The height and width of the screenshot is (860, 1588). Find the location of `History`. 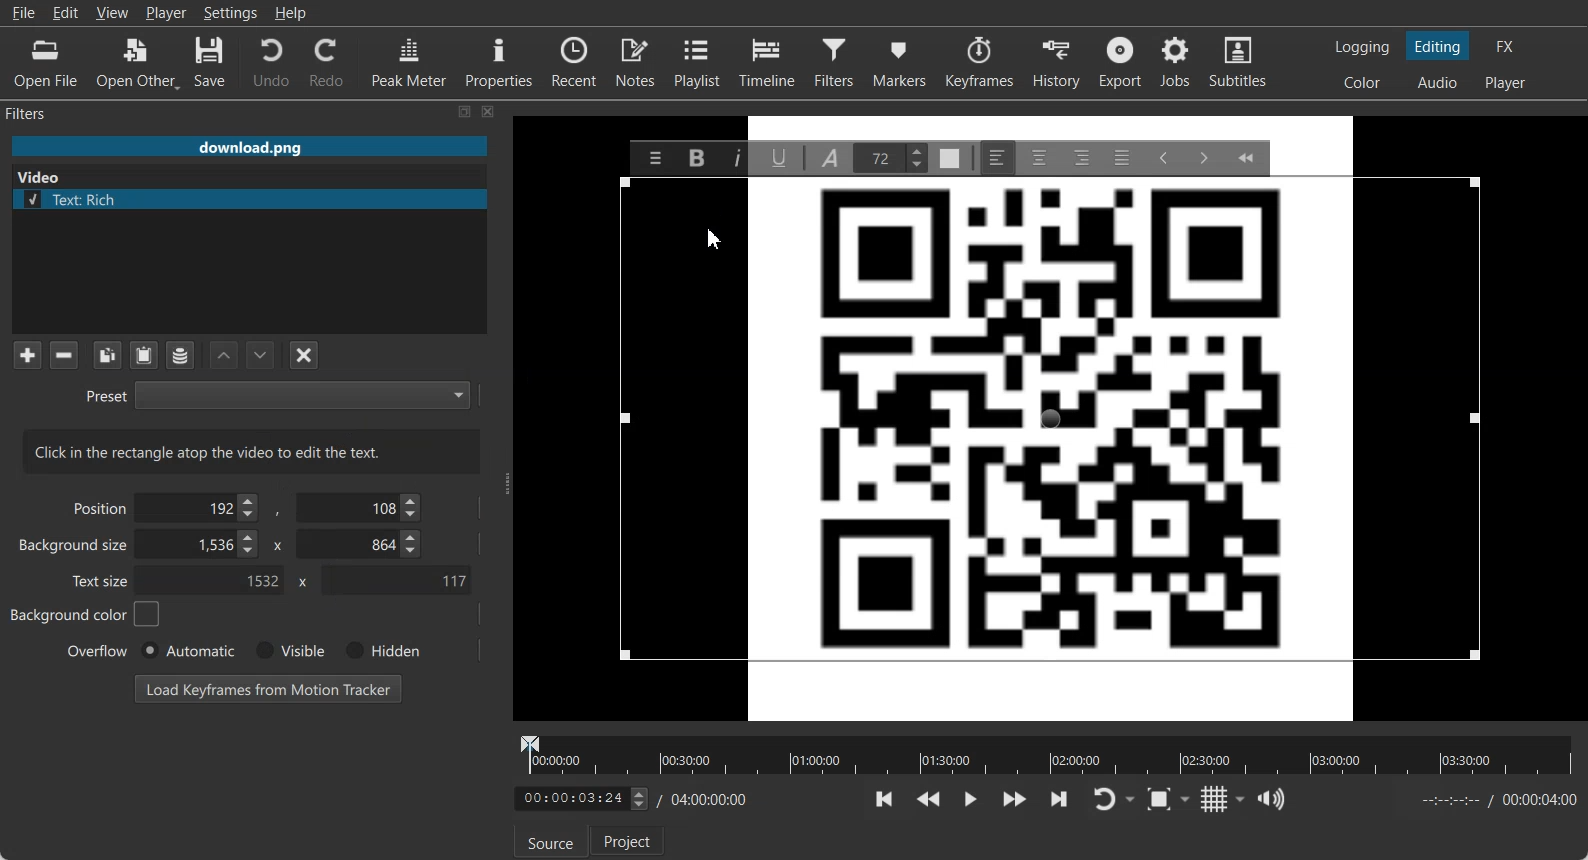

History is located at coordinates (1059, 62).